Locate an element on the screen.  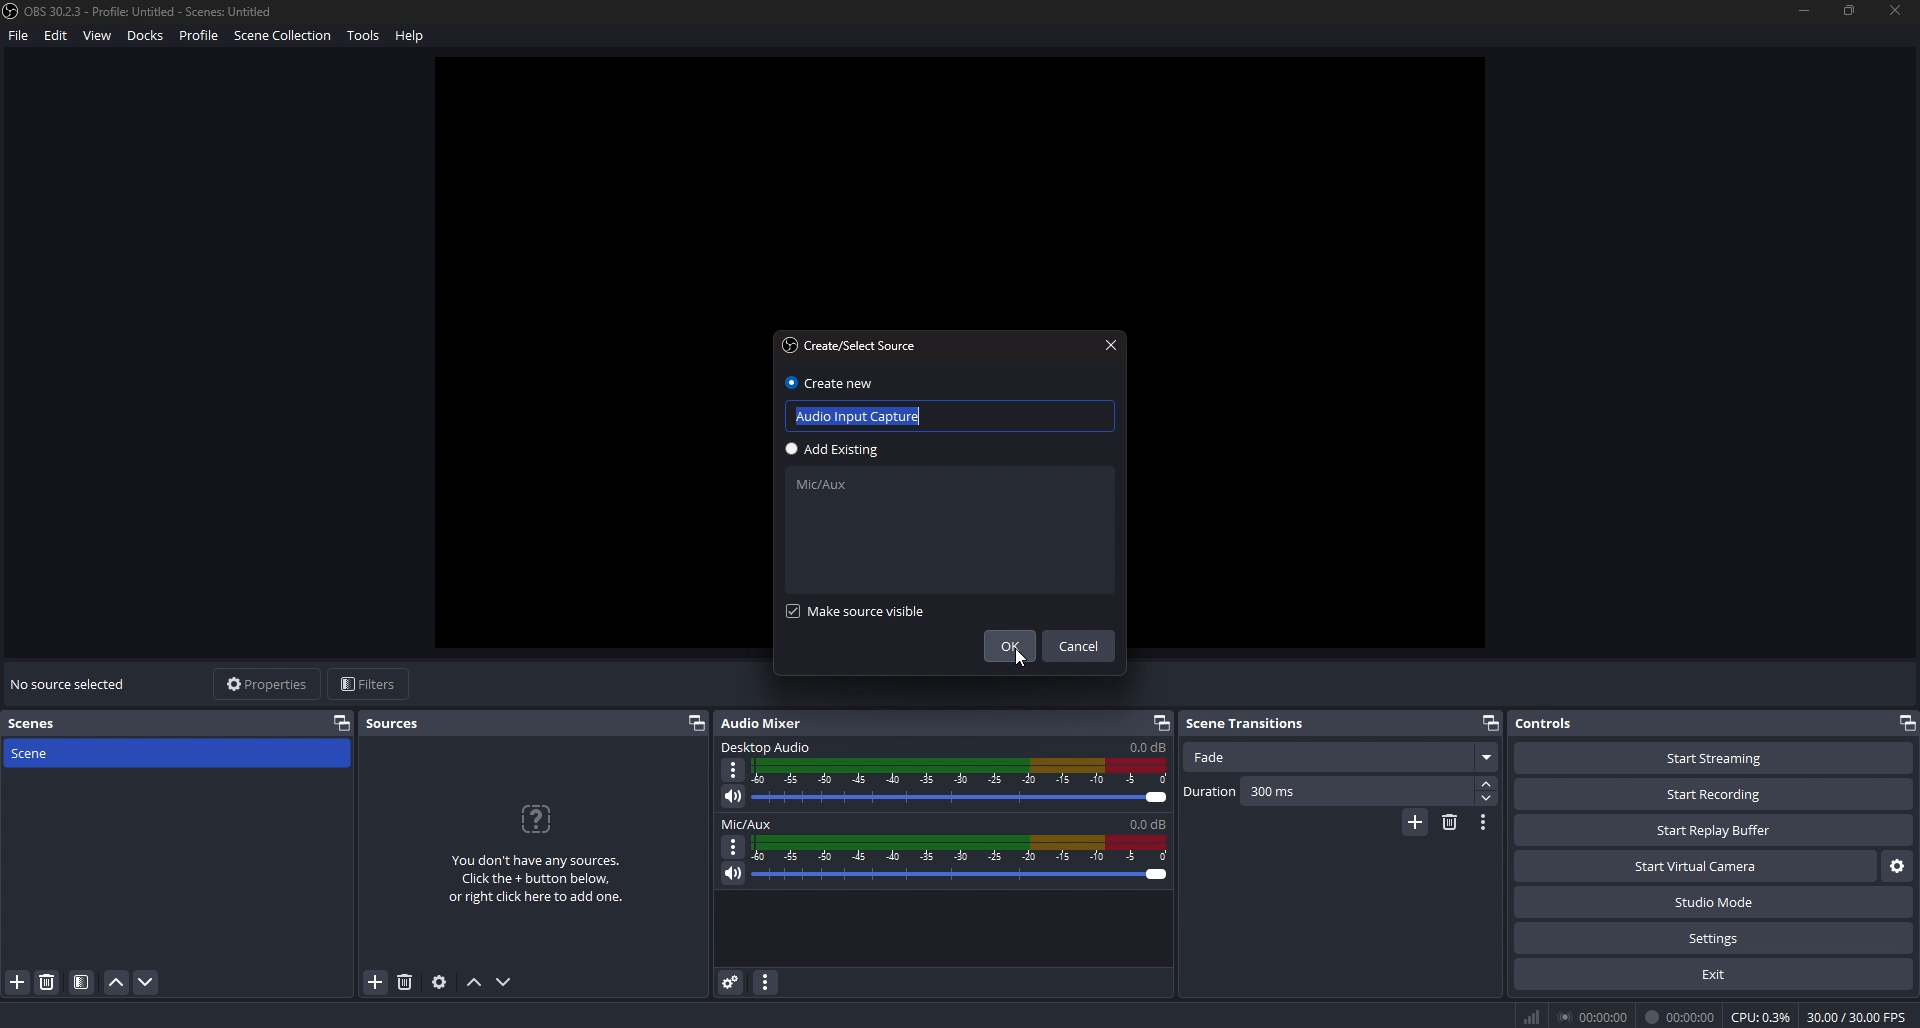
tools is located at coordinates (368, 39).